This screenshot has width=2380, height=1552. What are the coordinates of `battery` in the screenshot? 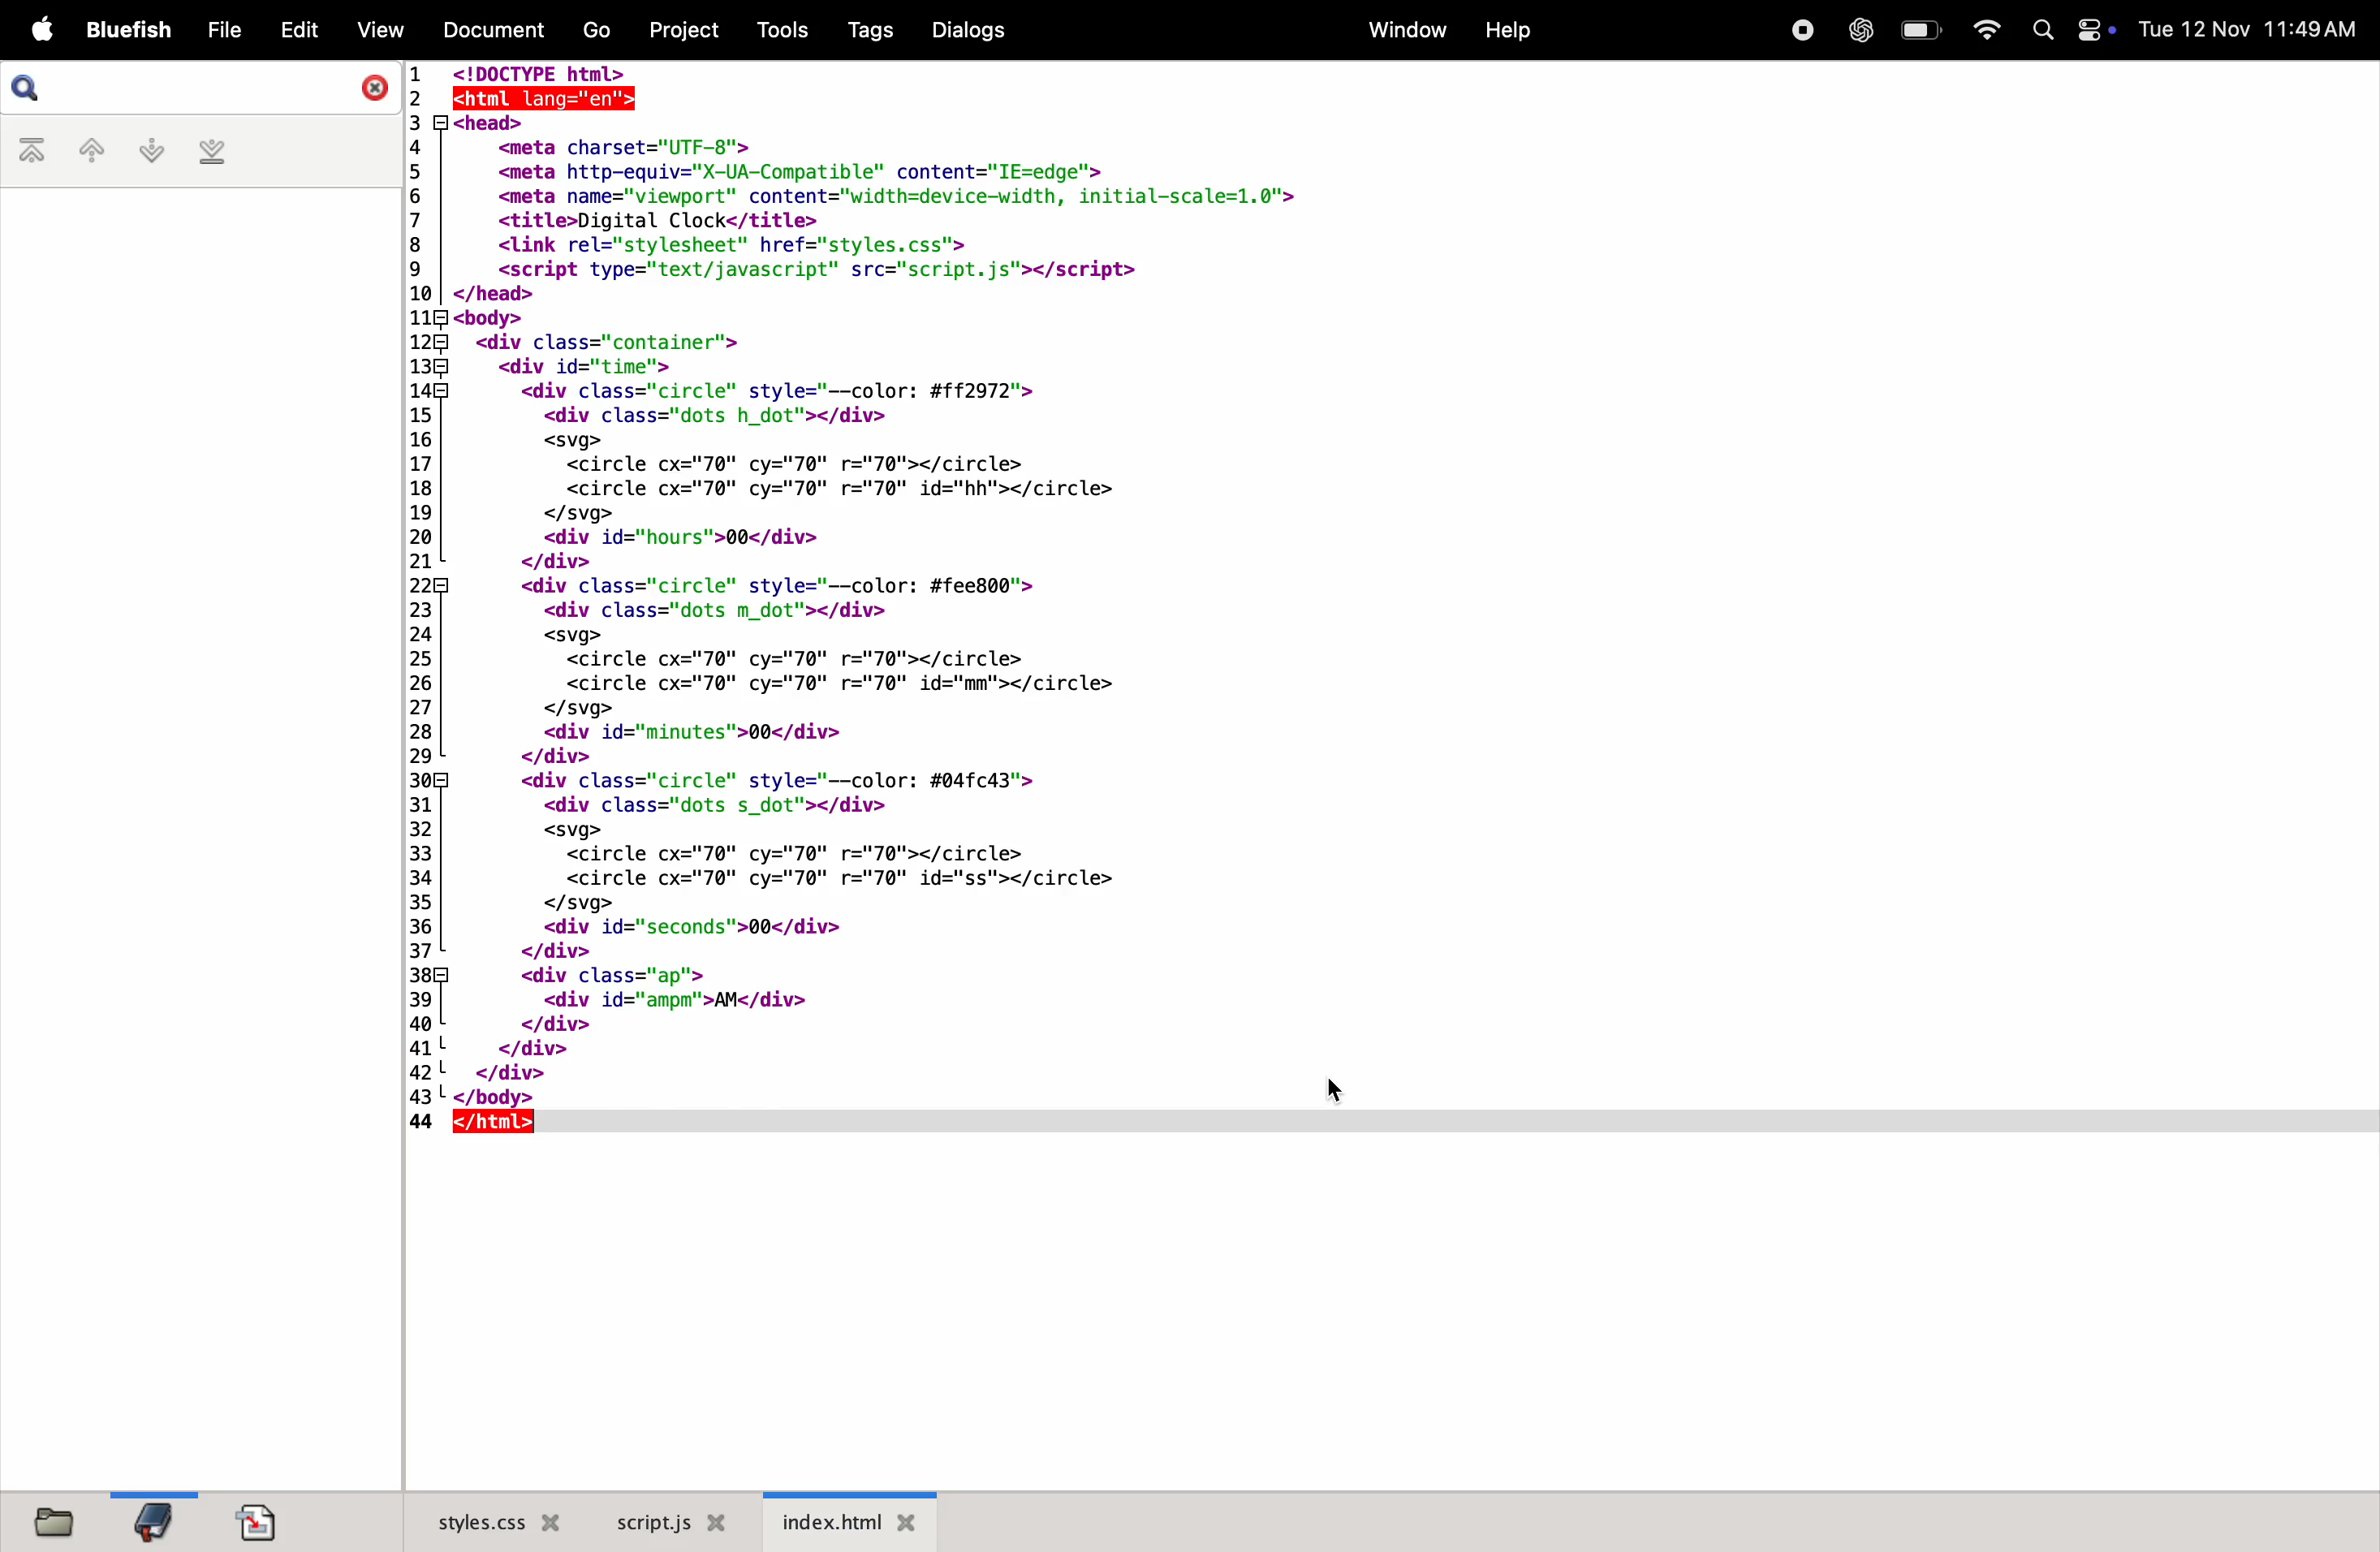 It's located at (1919, 29).